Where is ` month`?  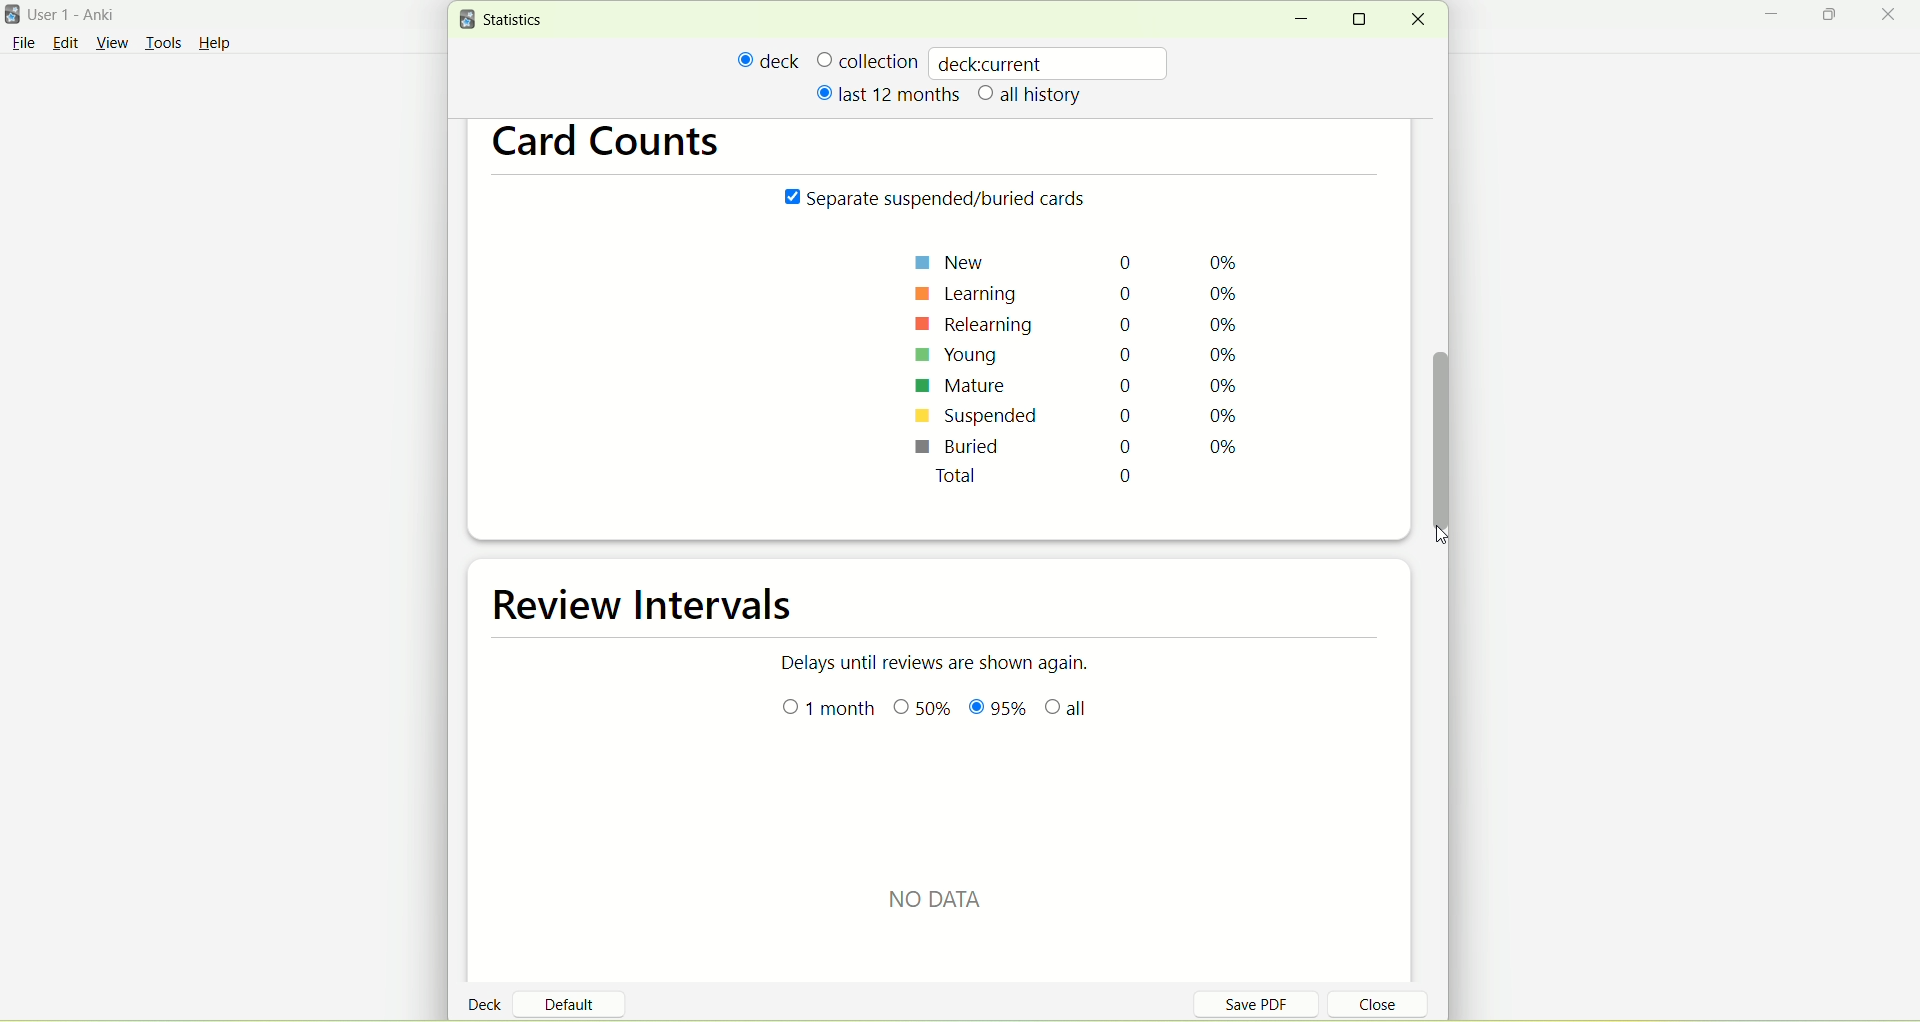  month is located at coordinates (831, 709).